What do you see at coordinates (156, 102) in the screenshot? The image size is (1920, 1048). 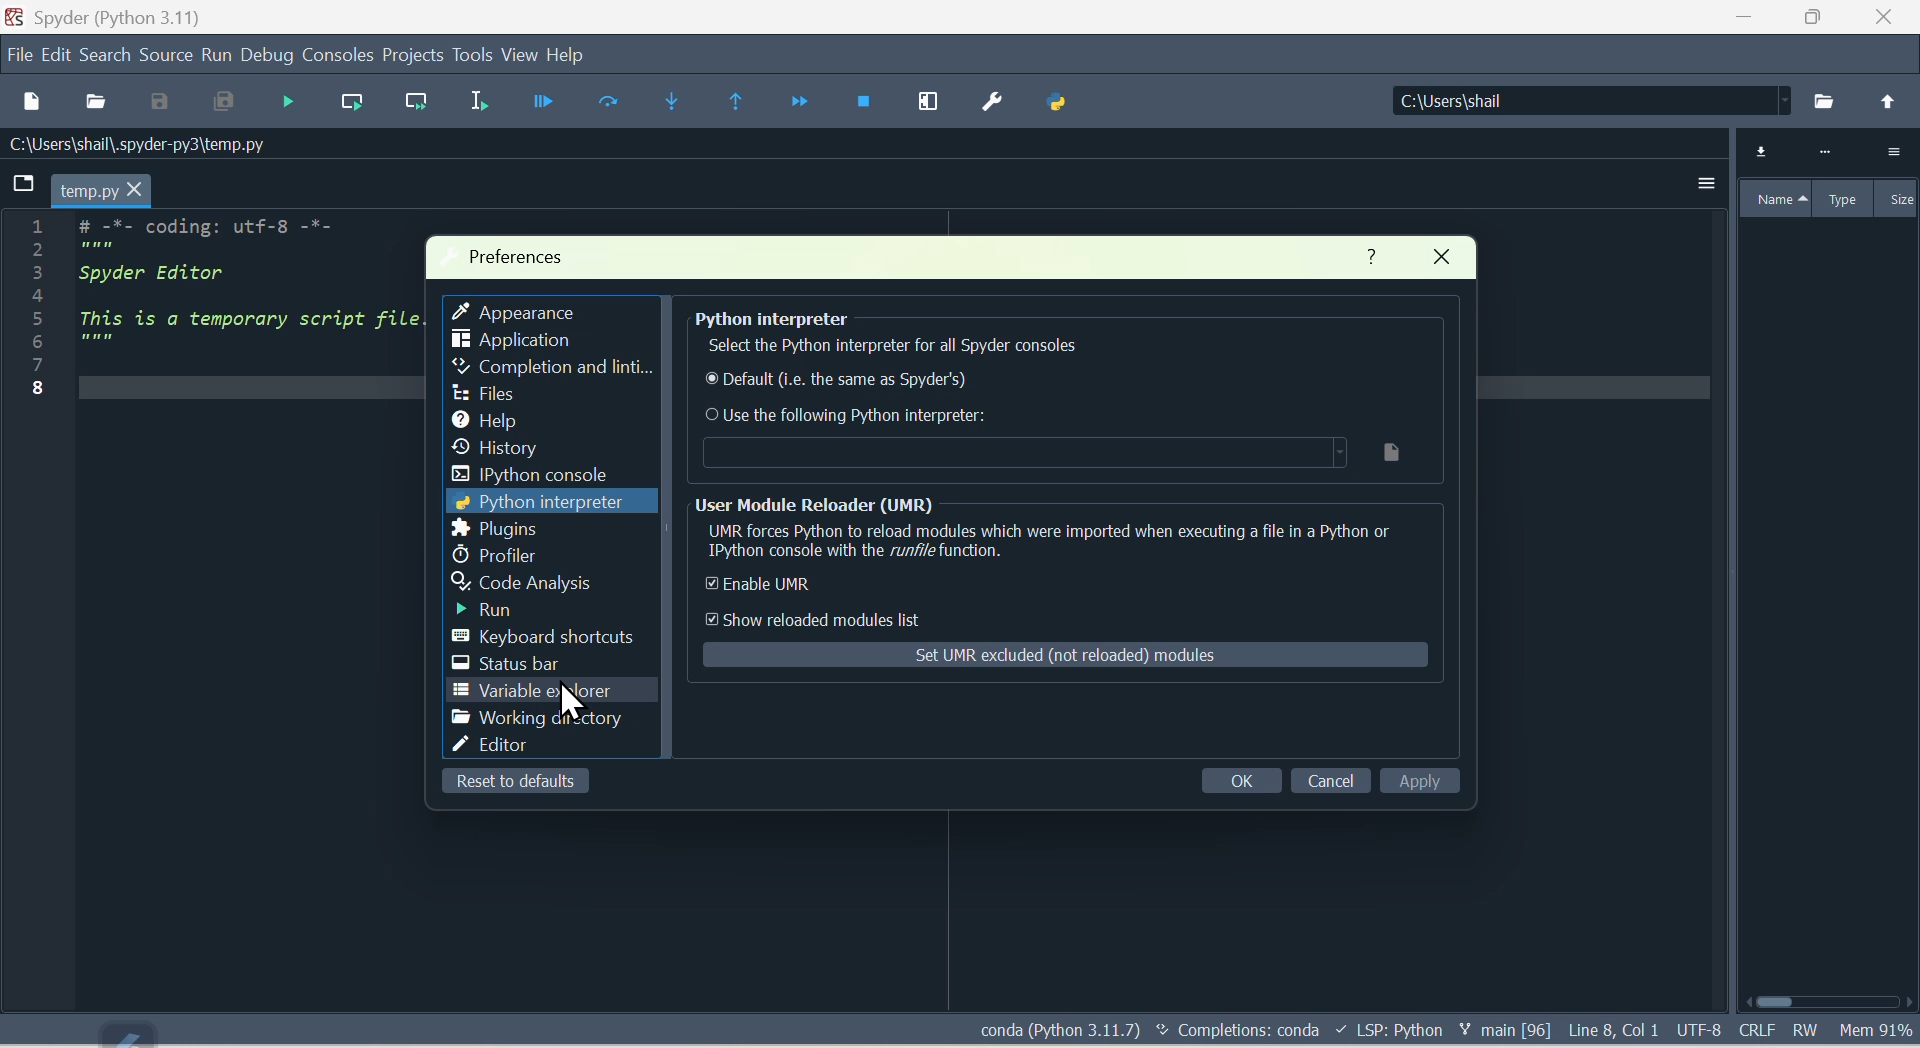 I see `Save as` at bounding box center [156, 102].